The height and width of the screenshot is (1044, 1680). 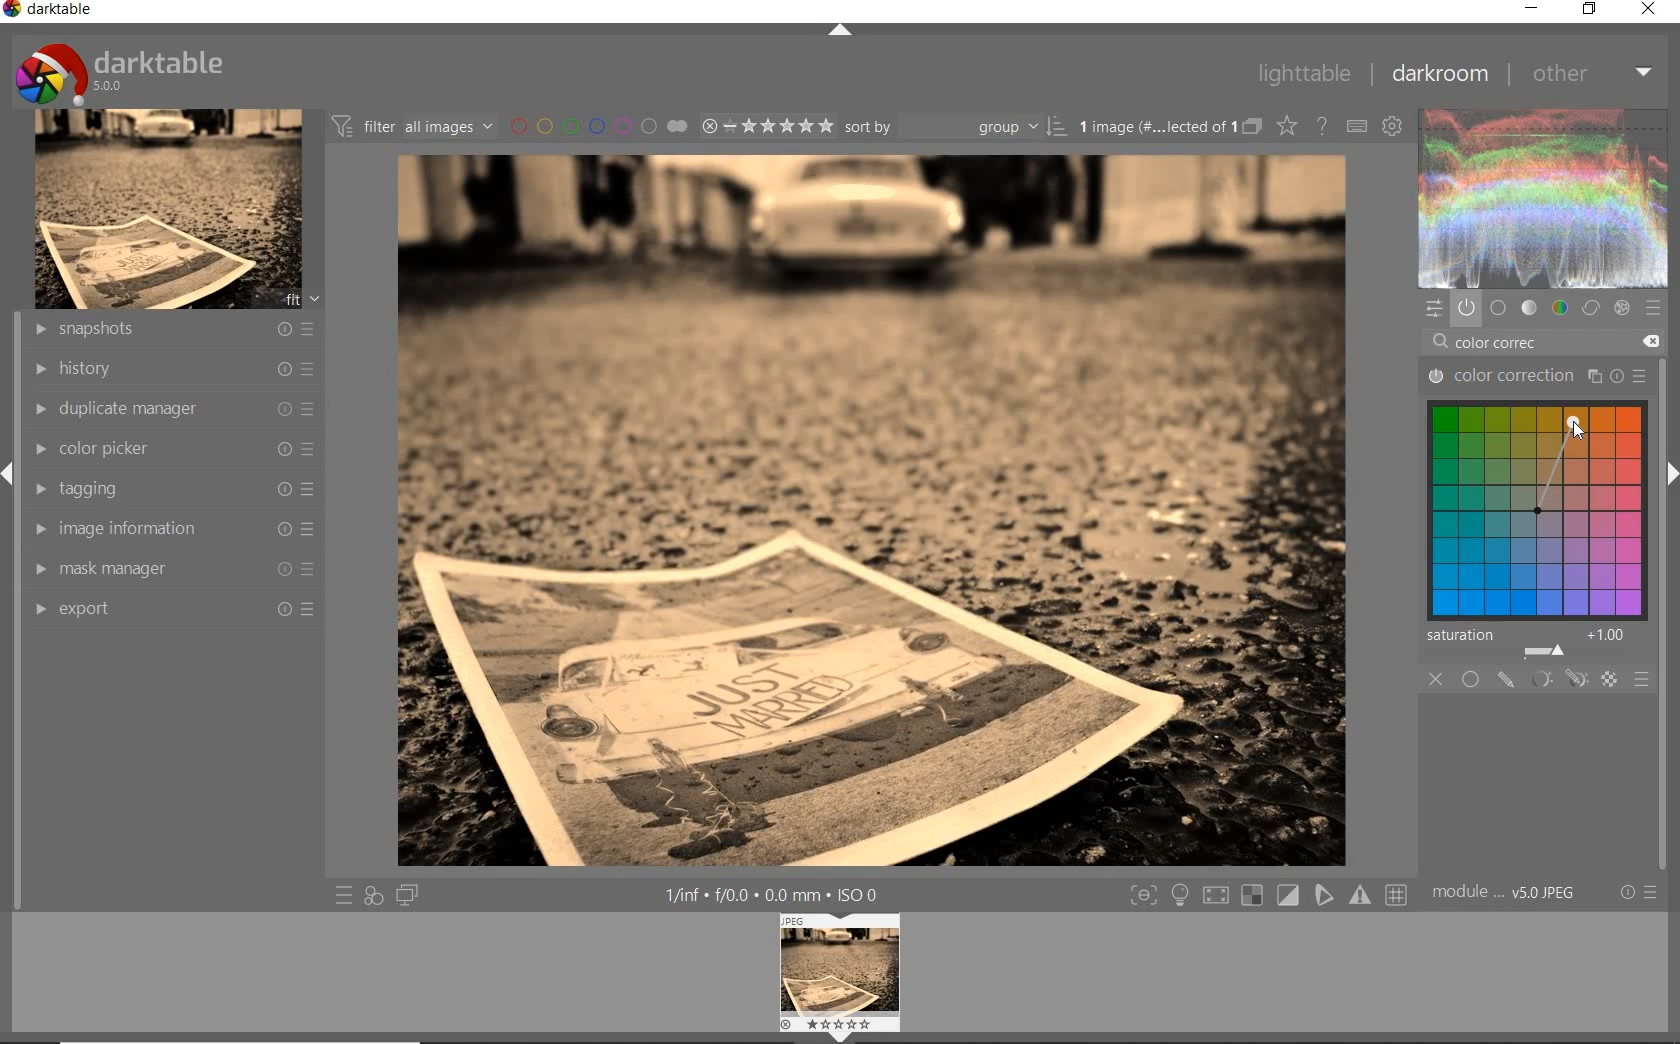 What do you see at coordinates (1574, 427) in the screenshot?
I see `cursor position` at bounding box center [1574, 427].